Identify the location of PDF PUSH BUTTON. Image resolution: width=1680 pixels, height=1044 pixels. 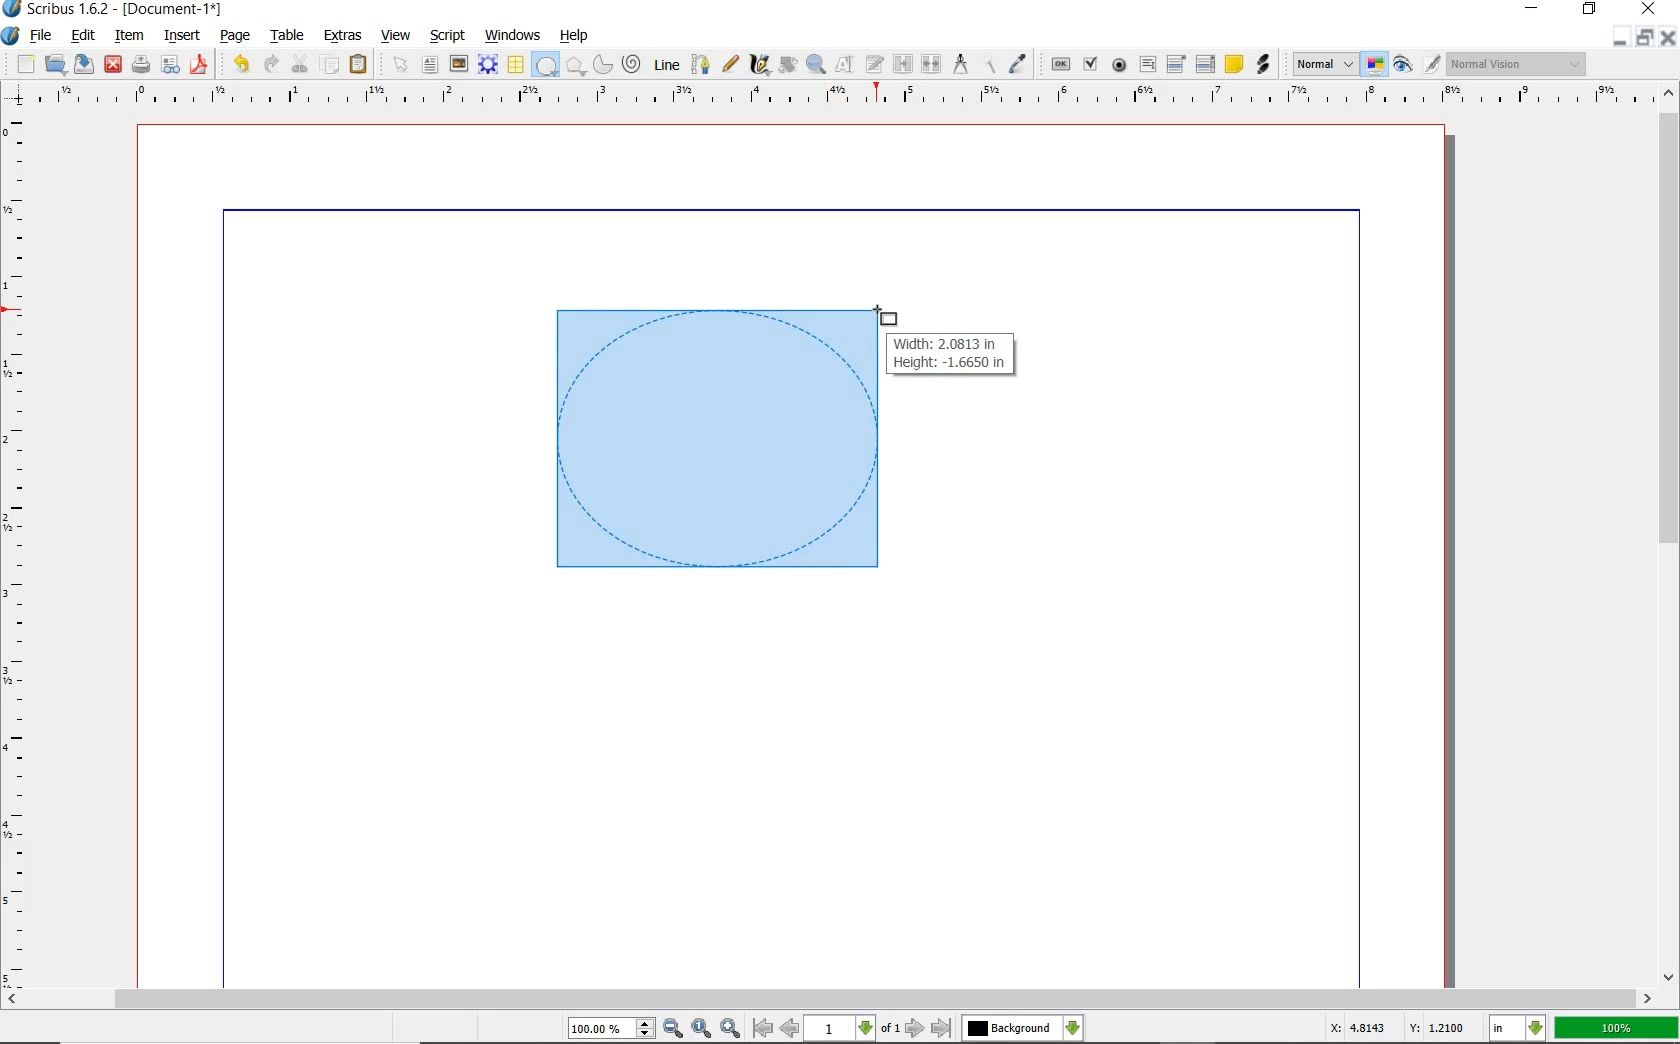
(1059, 65).